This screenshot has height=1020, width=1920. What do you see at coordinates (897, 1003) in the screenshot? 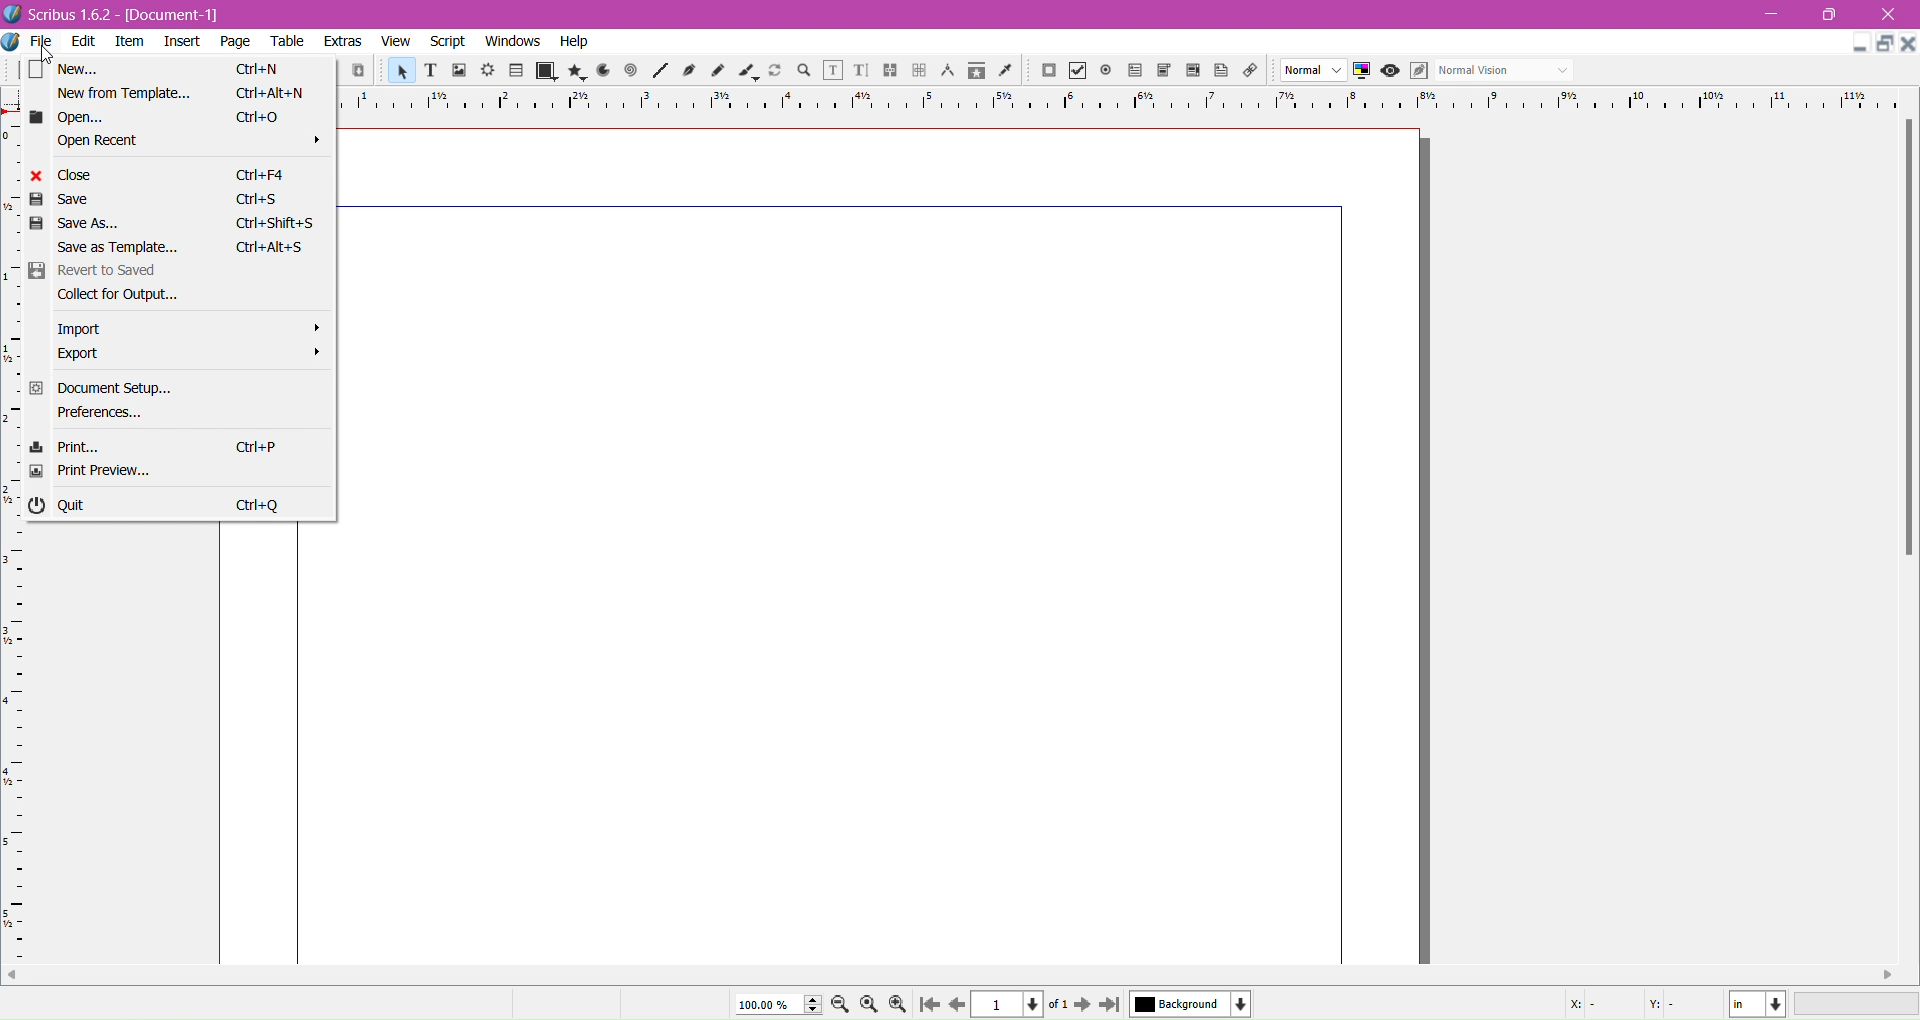
I see `Zoom in by the stepping value in the Tools preferences` at bounding box center [897, 1003].